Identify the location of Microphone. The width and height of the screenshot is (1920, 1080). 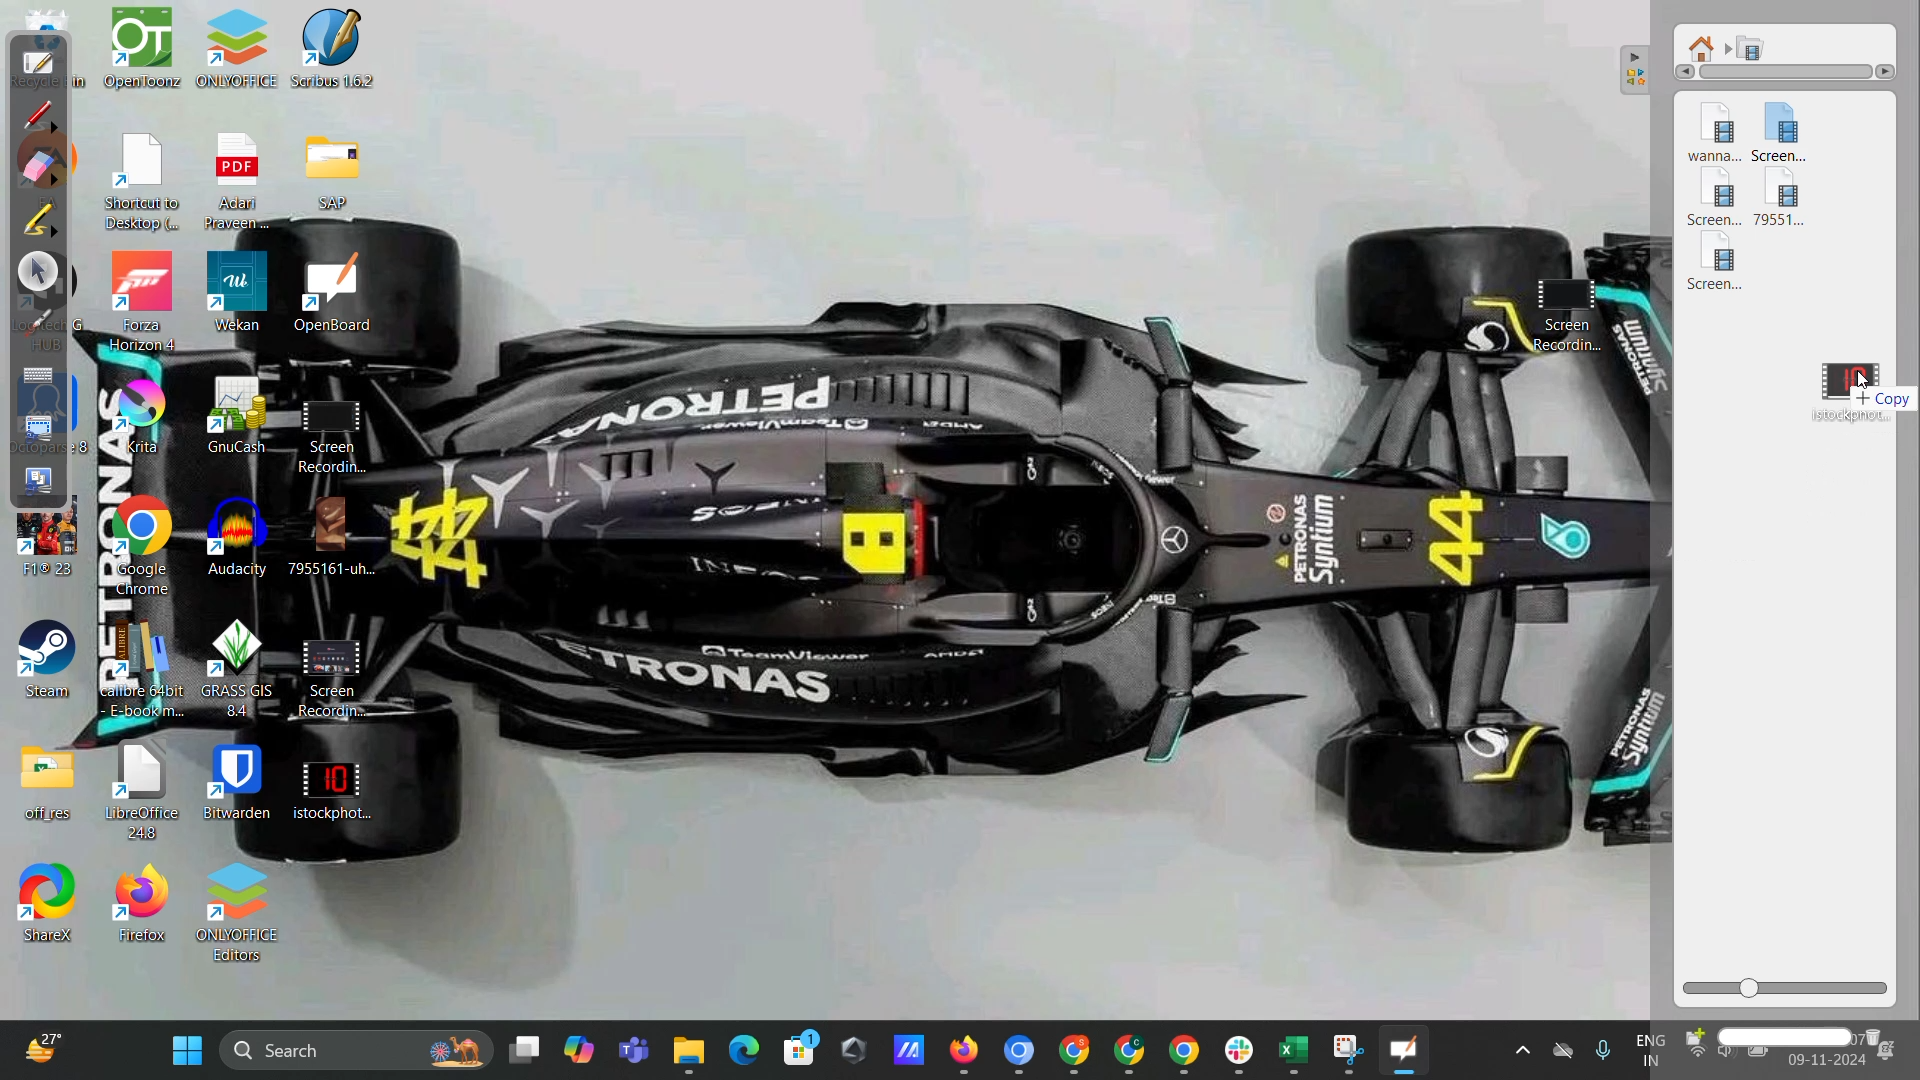
(1602, 1046).